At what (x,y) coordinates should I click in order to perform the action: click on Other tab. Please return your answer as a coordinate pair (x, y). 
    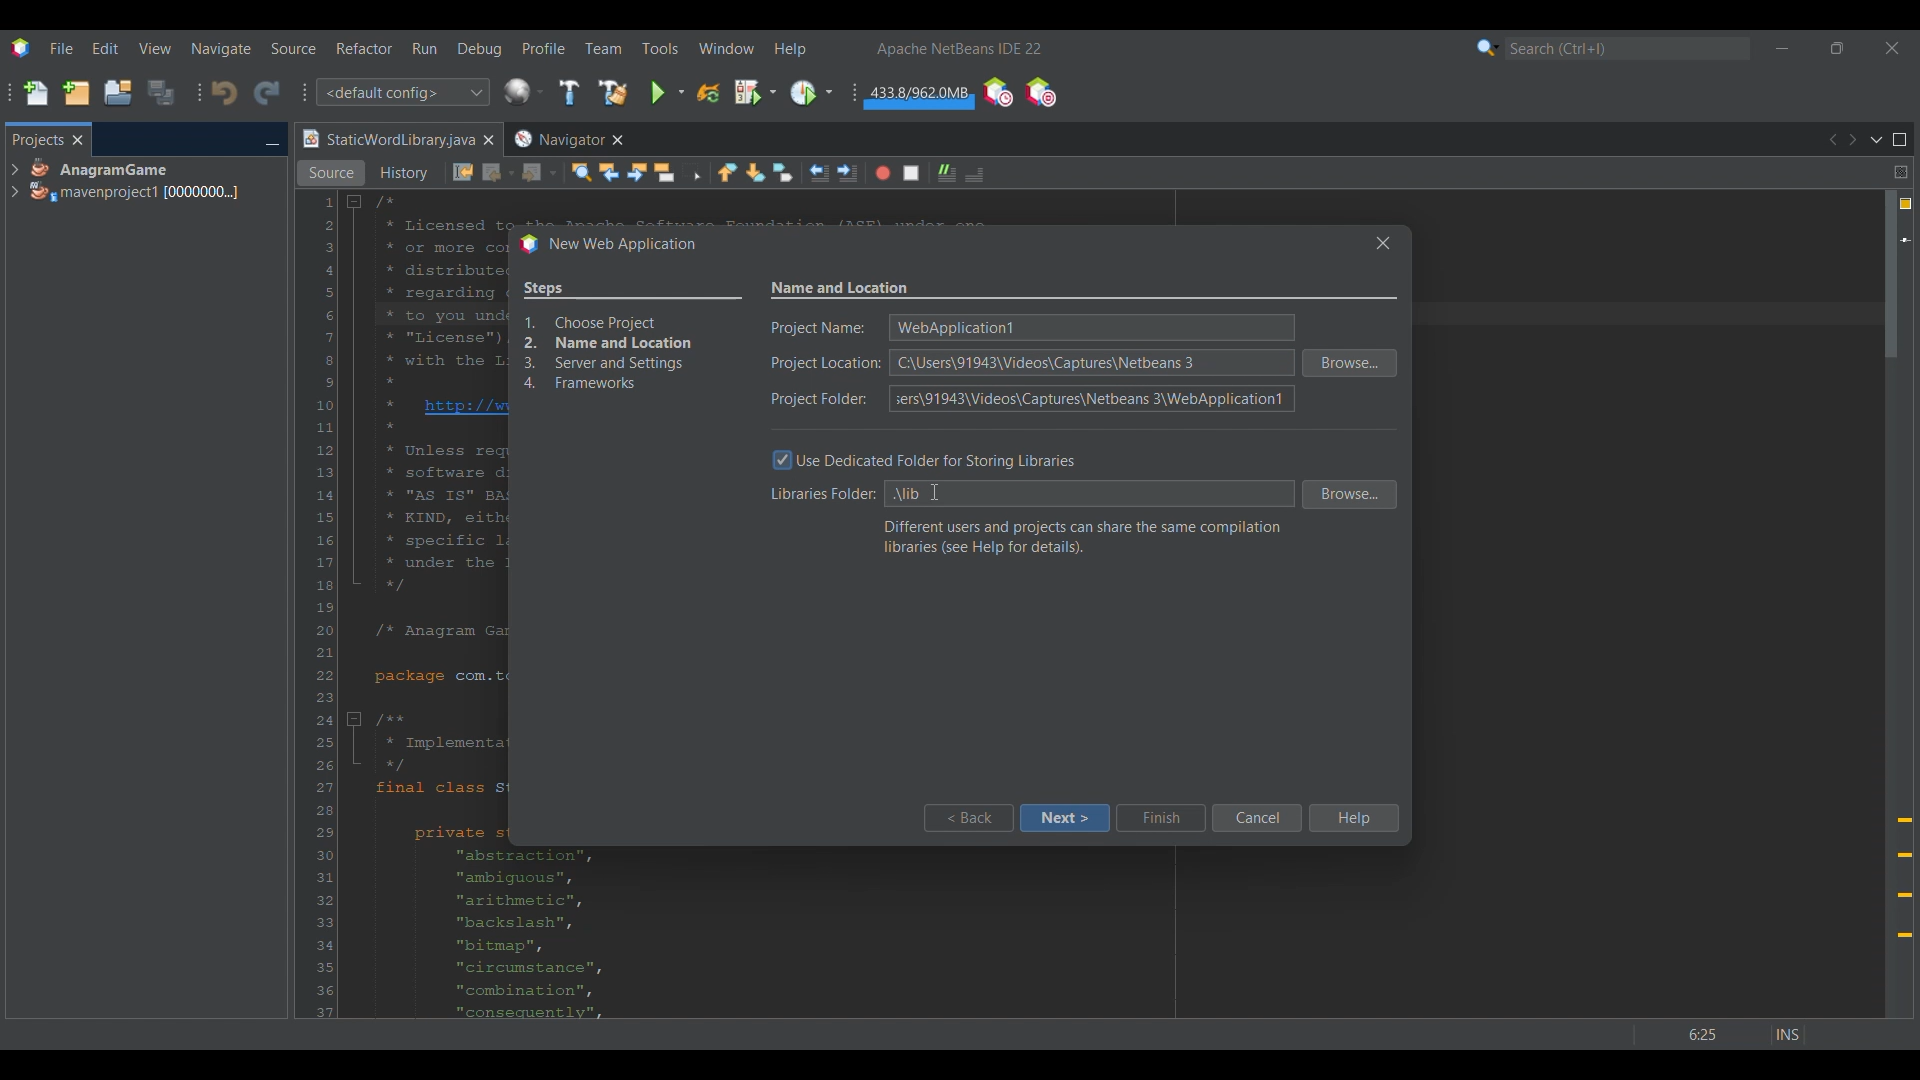
    Looking at the image, I should click on (567, 139).